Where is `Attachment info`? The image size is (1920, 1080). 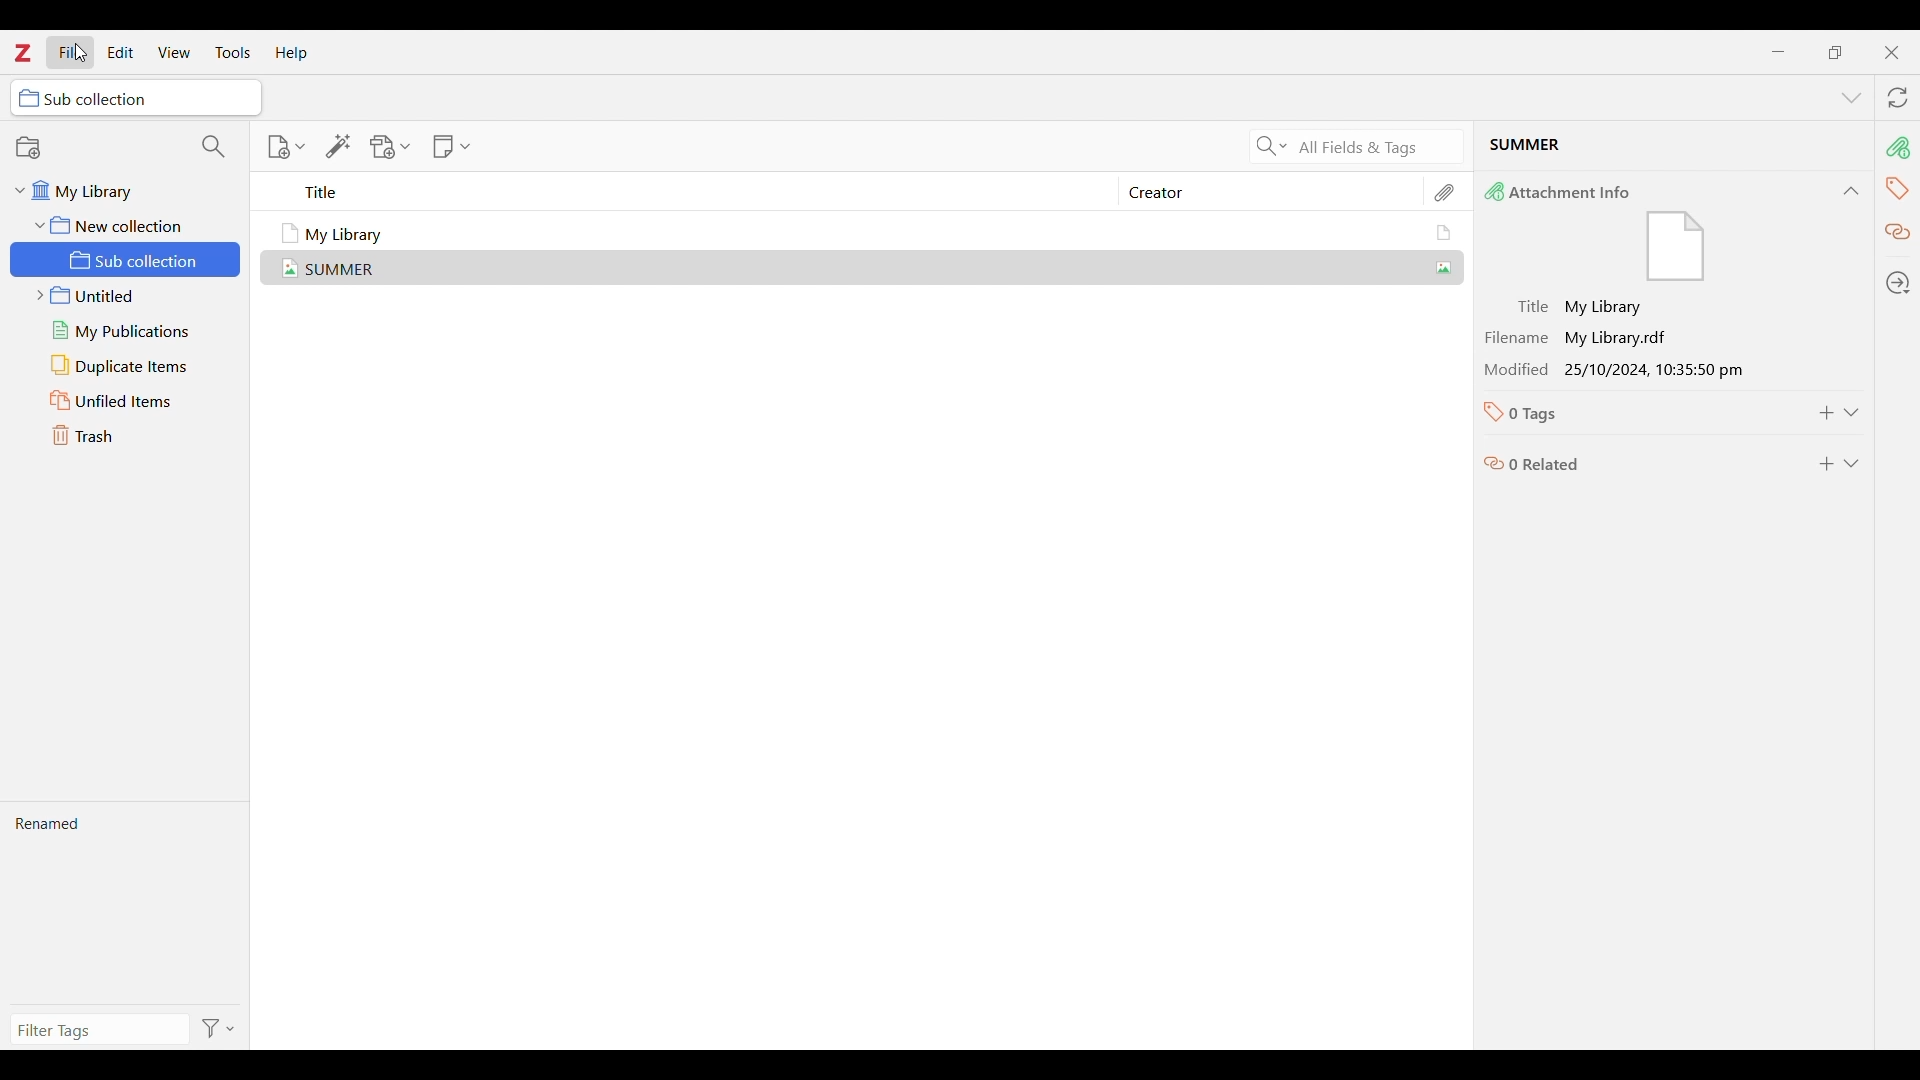
Attachment info is located at coordinates (1901, 147).